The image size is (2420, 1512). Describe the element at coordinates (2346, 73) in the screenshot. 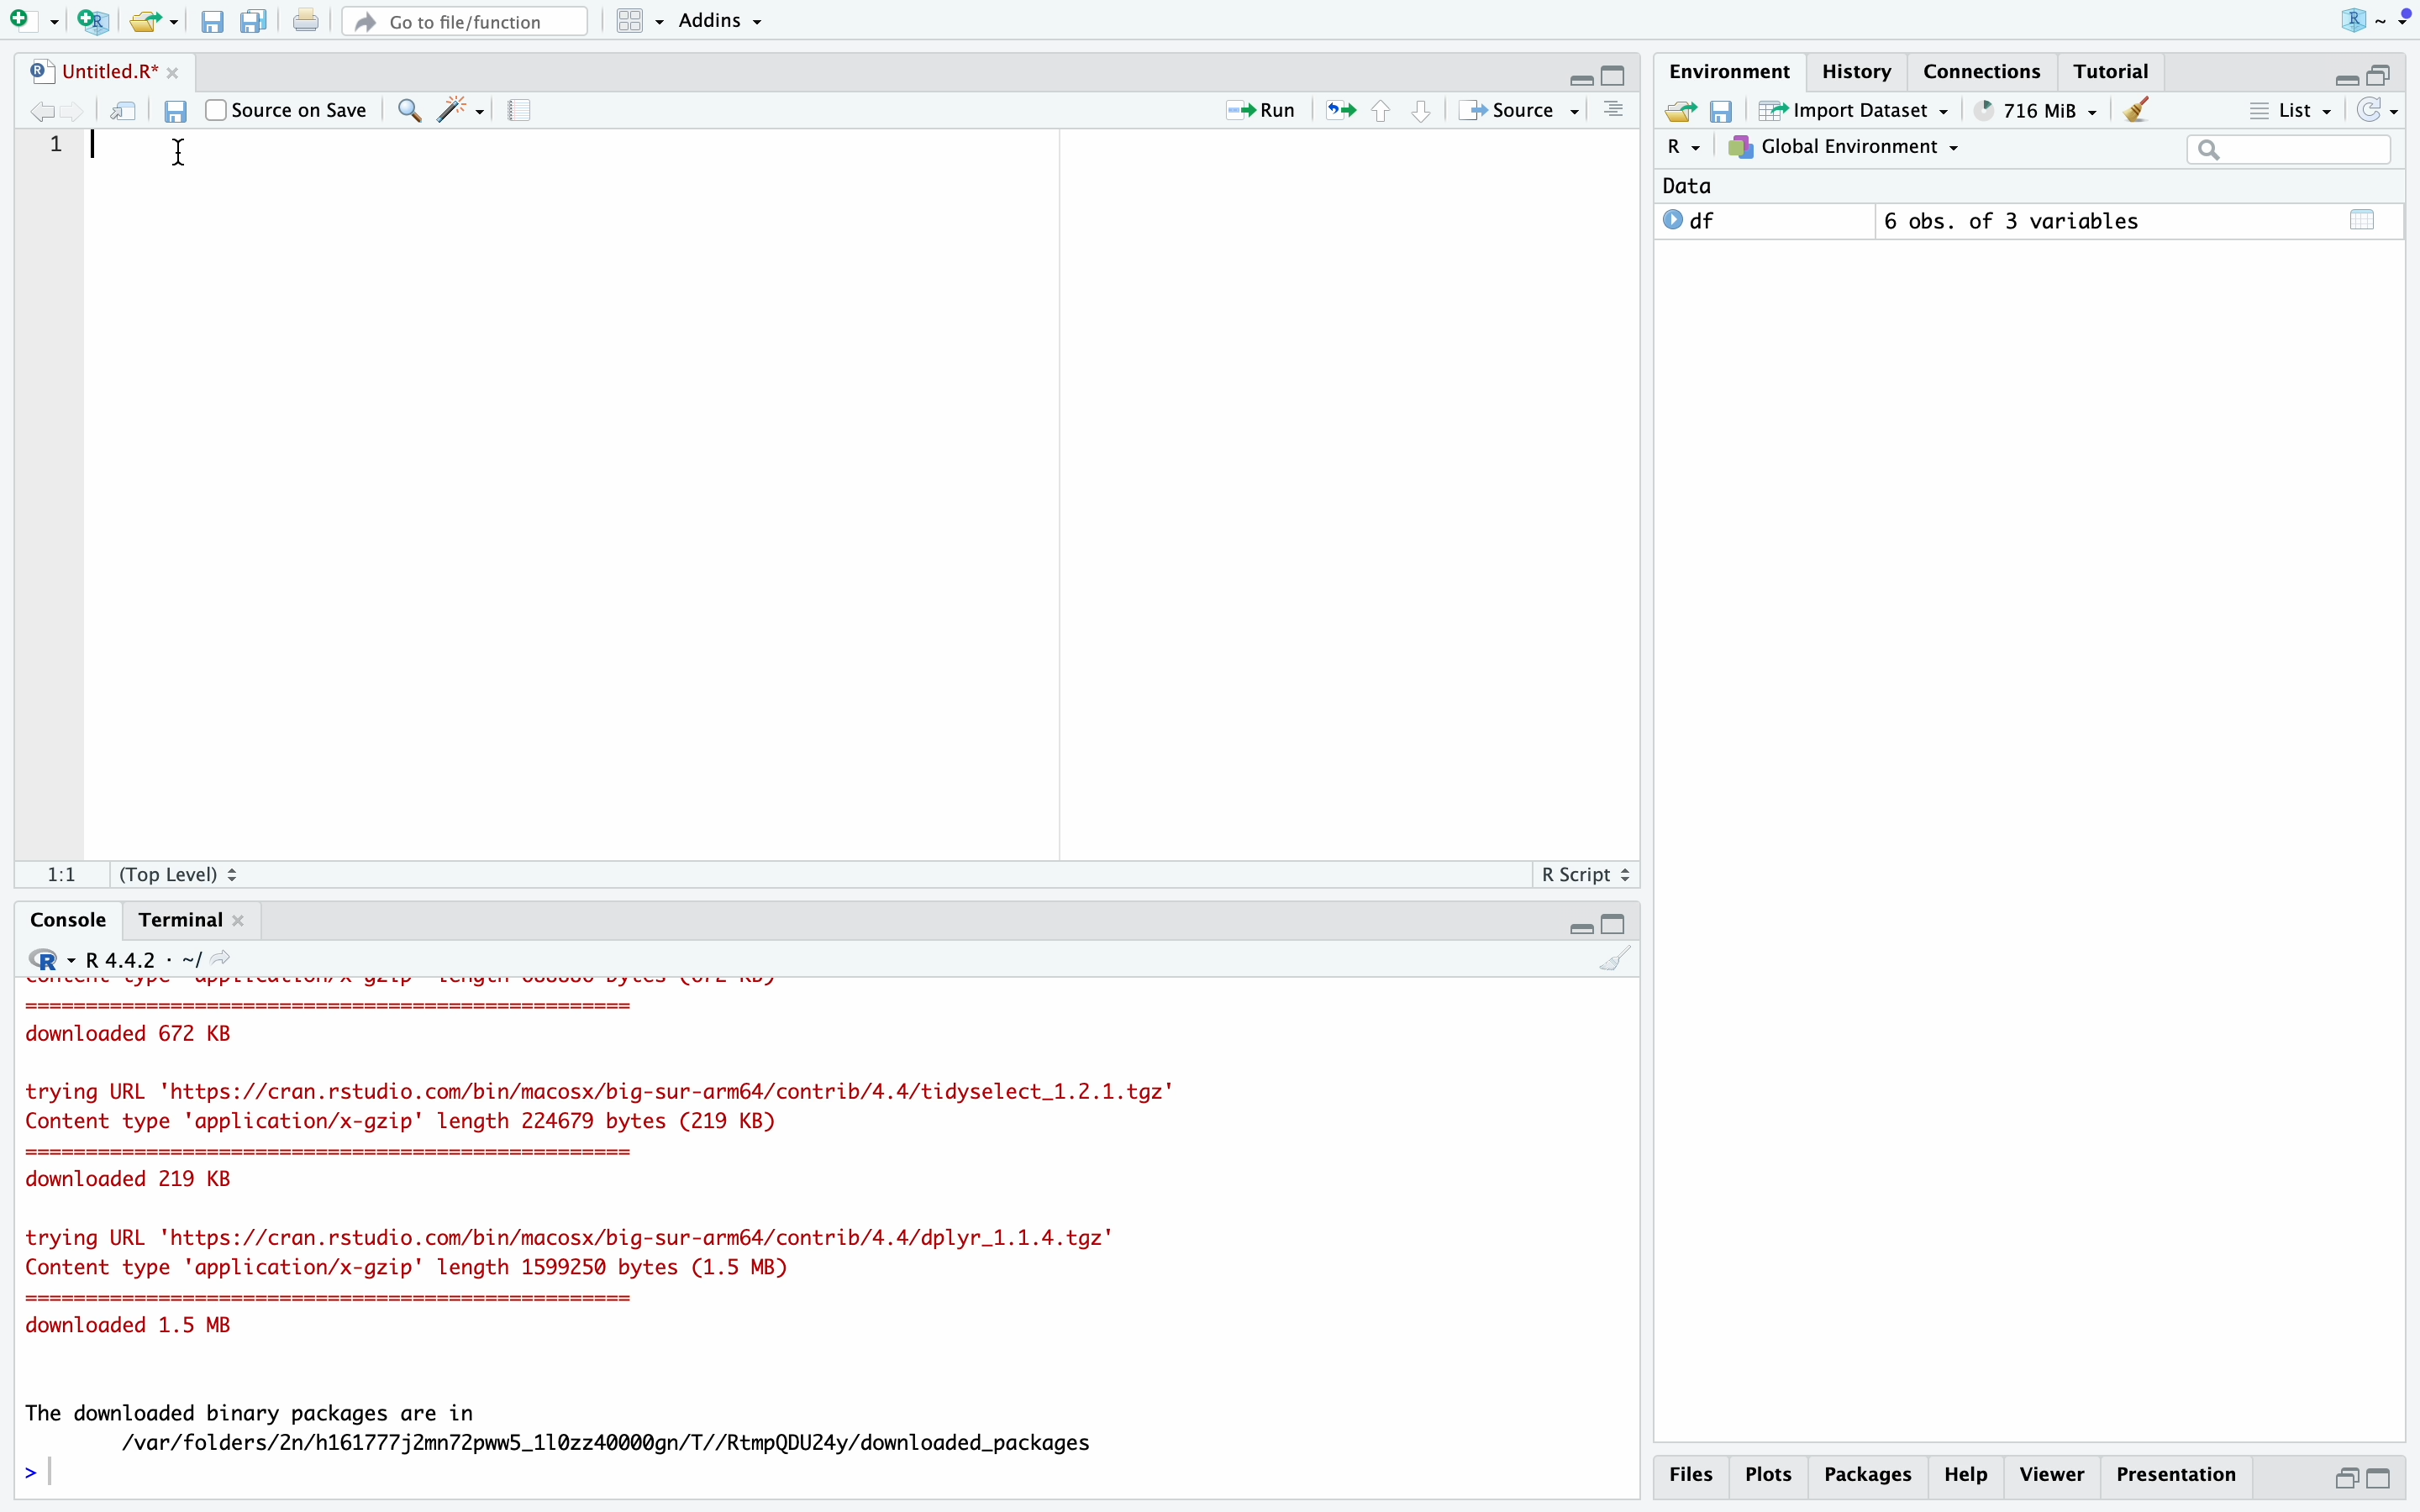

I see `Hide` at that location.